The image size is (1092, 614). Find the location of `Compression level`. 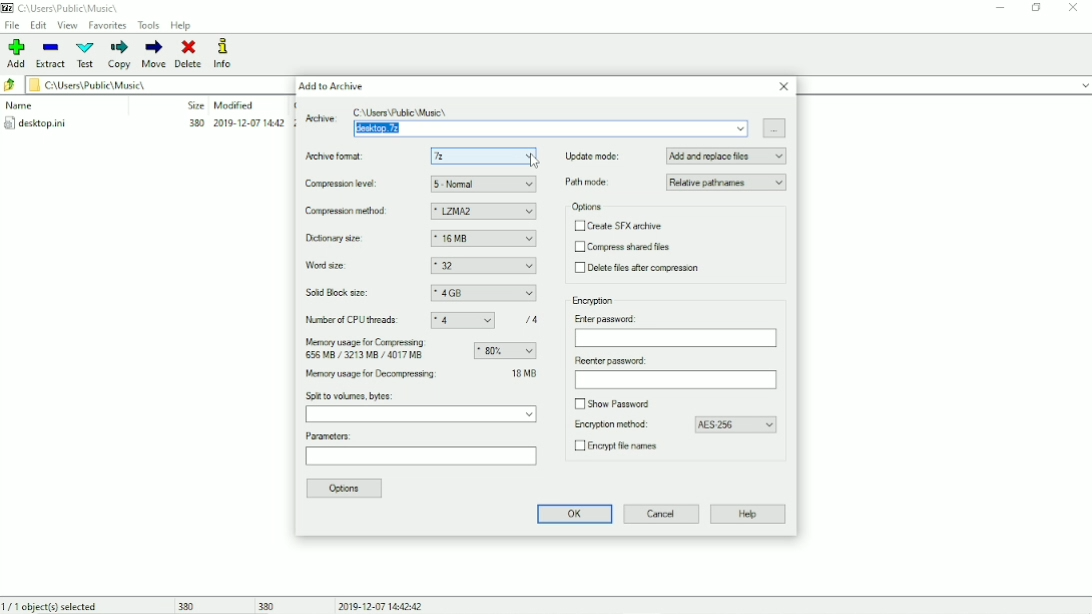

Compression level is located at coordinates (422, 185).